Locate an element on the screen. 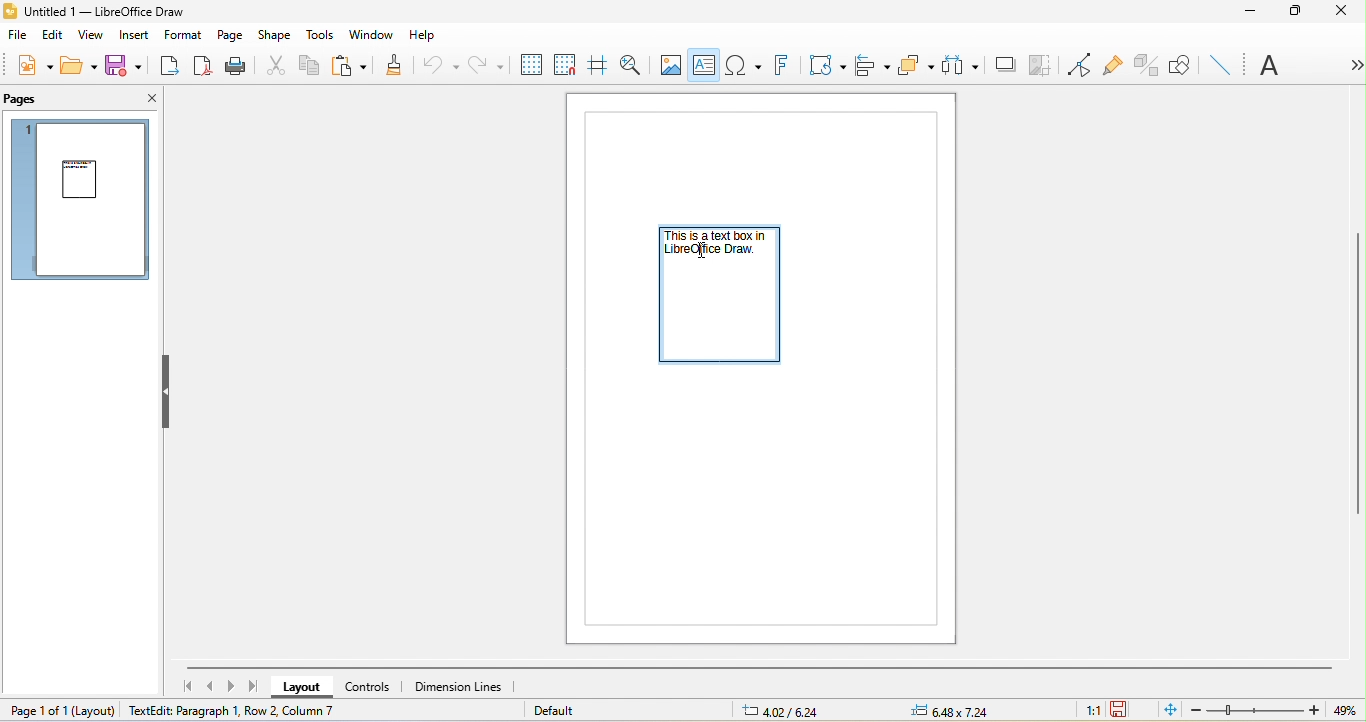 This screenshot has width=1366, height=722. more option is located at coordinates (1347, 65).